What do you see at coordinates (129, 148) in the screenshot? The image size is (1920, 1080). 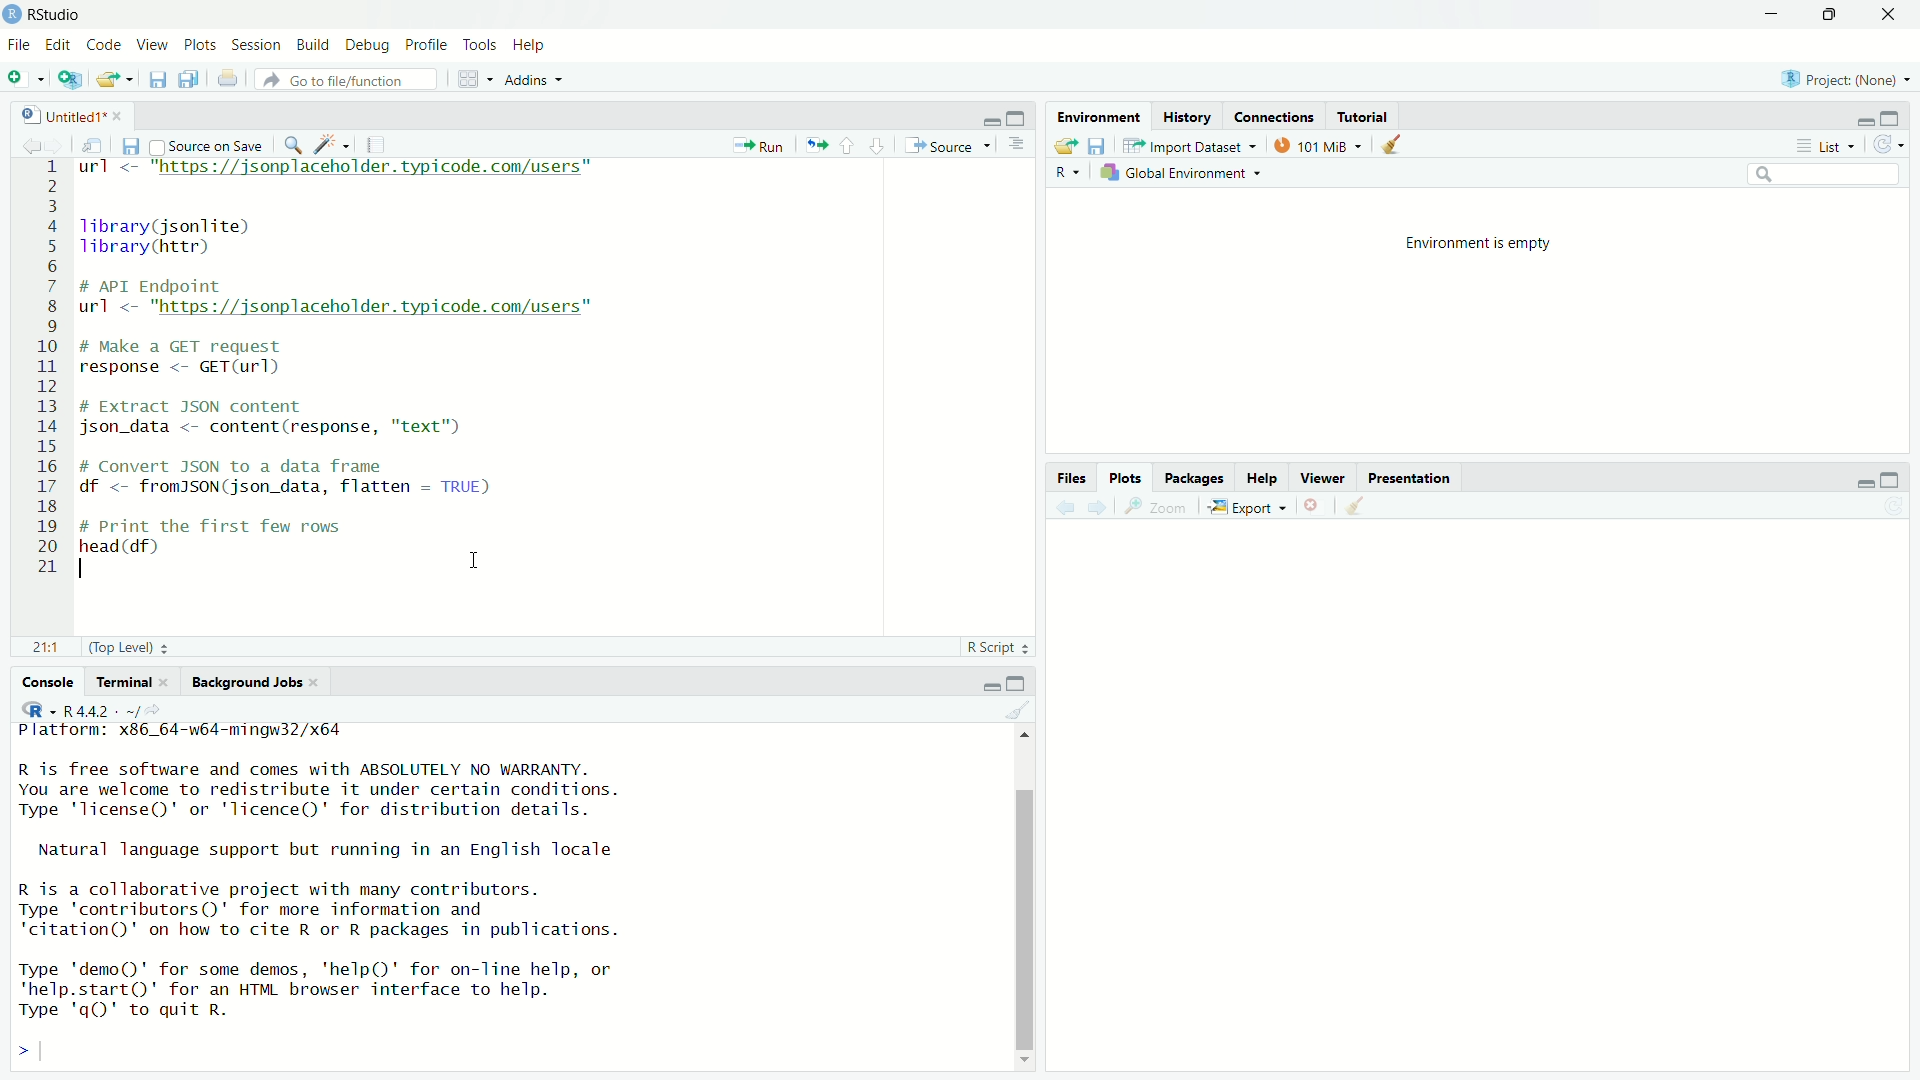 I see `Save` at bounding box center [129, 148].